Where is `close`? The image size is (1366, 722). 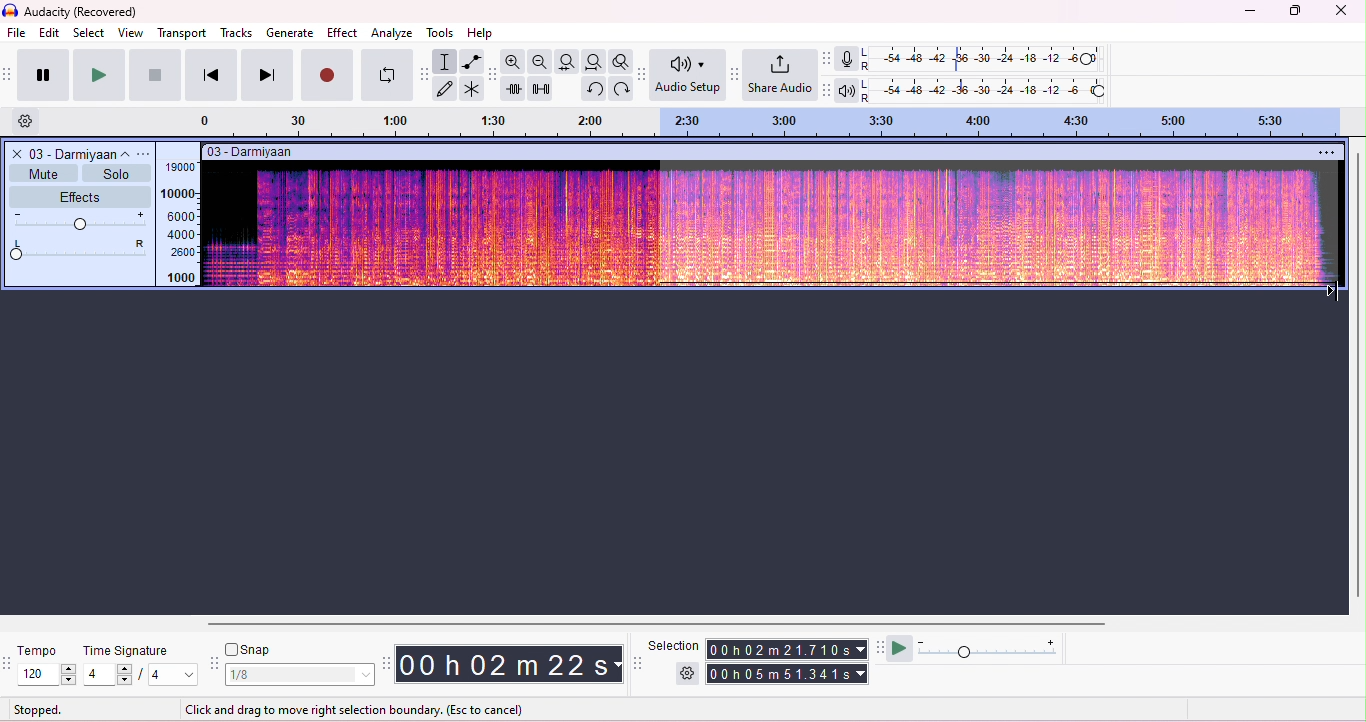
close is located at coordinates (15, 153).